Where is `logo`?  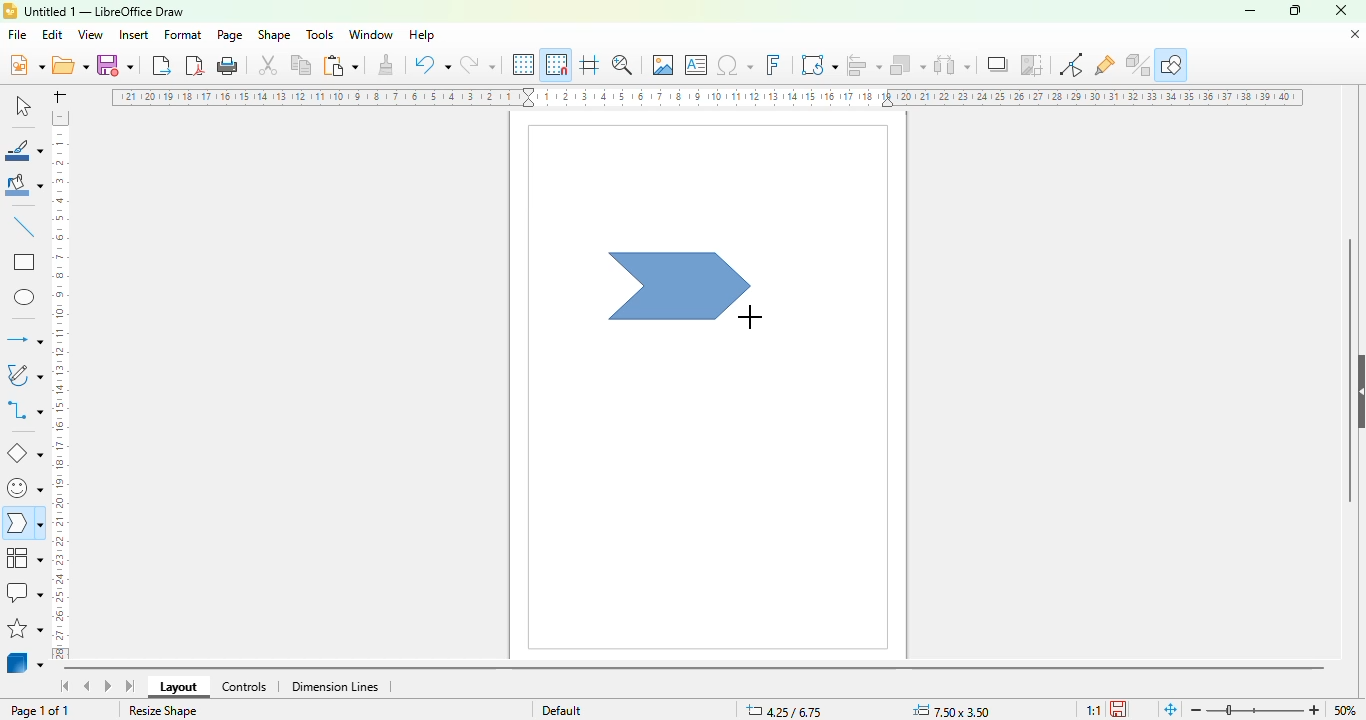 logo is located at coordinates (10, 11).